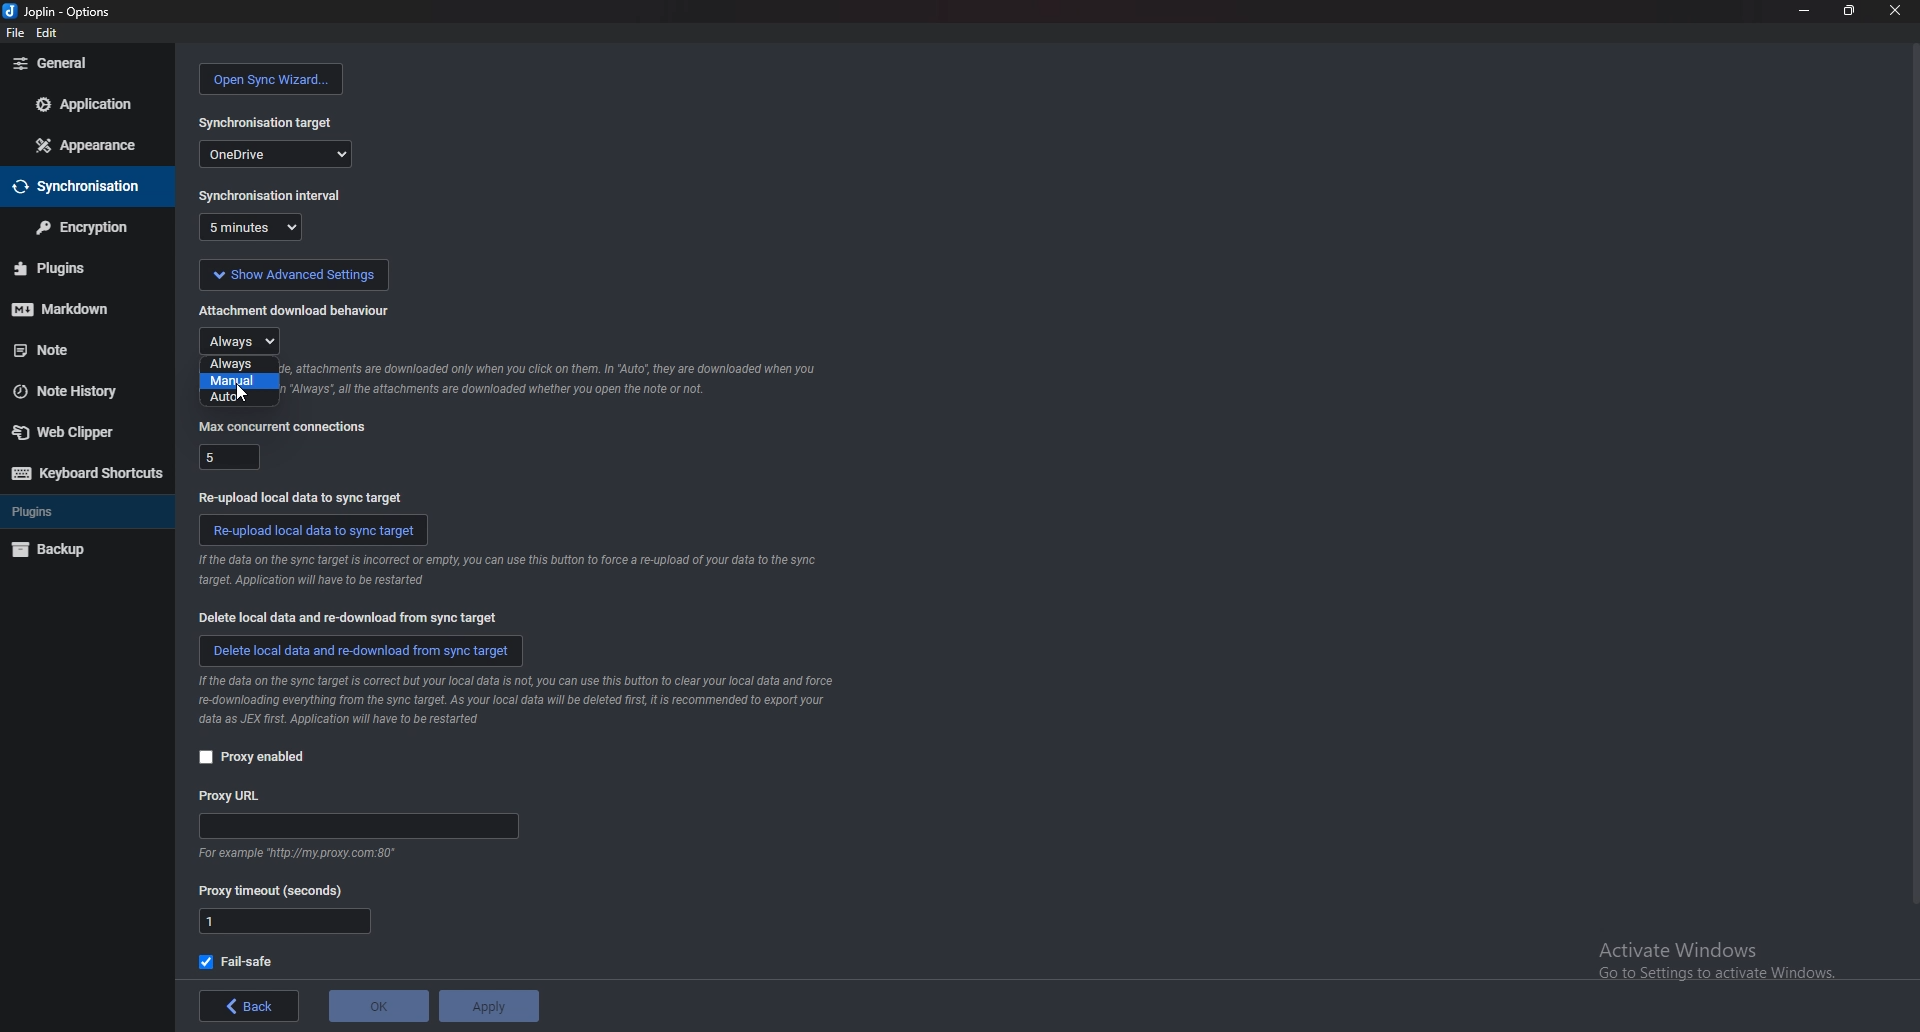 Image resolution: width=1920 pixels, height=1032 pixels. Describe the element at coordinates (250, 228) in the screenshot. I see `duration` at that location.